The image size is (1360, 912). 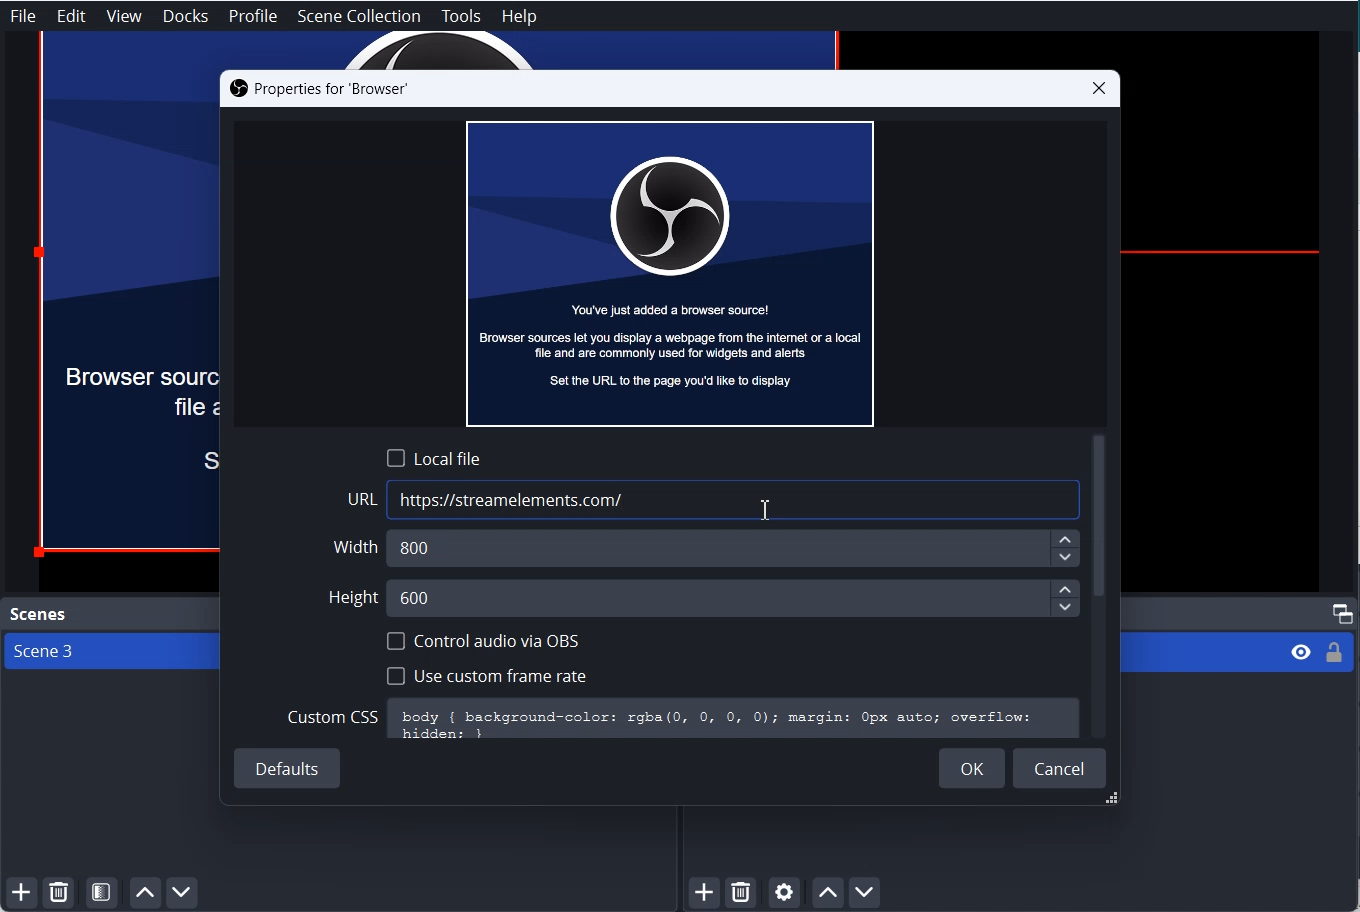 I want to click on Custom CSS, so click(x=682, y=719).